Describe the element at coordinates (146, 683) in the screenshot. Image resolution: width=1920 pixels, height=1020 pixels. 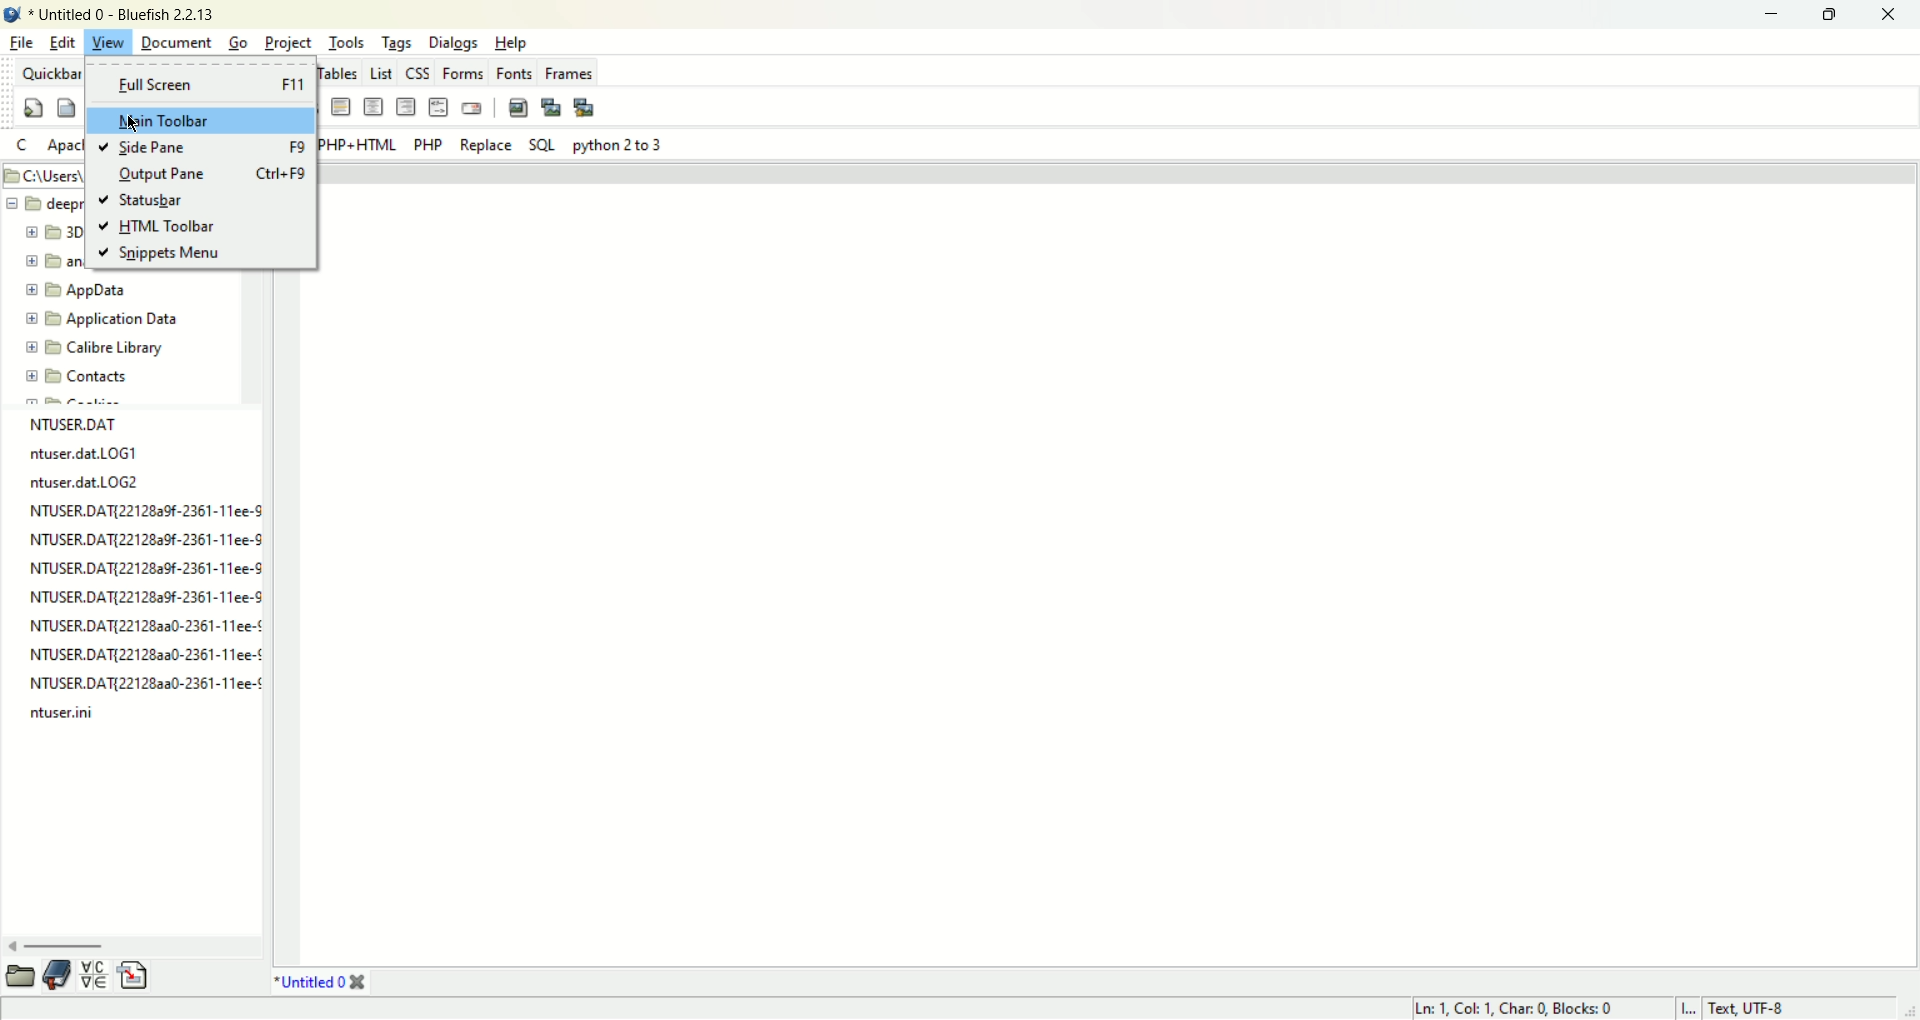
I see `NTUSER.DAT{221282a0-2361-11ee-¢` at that location.